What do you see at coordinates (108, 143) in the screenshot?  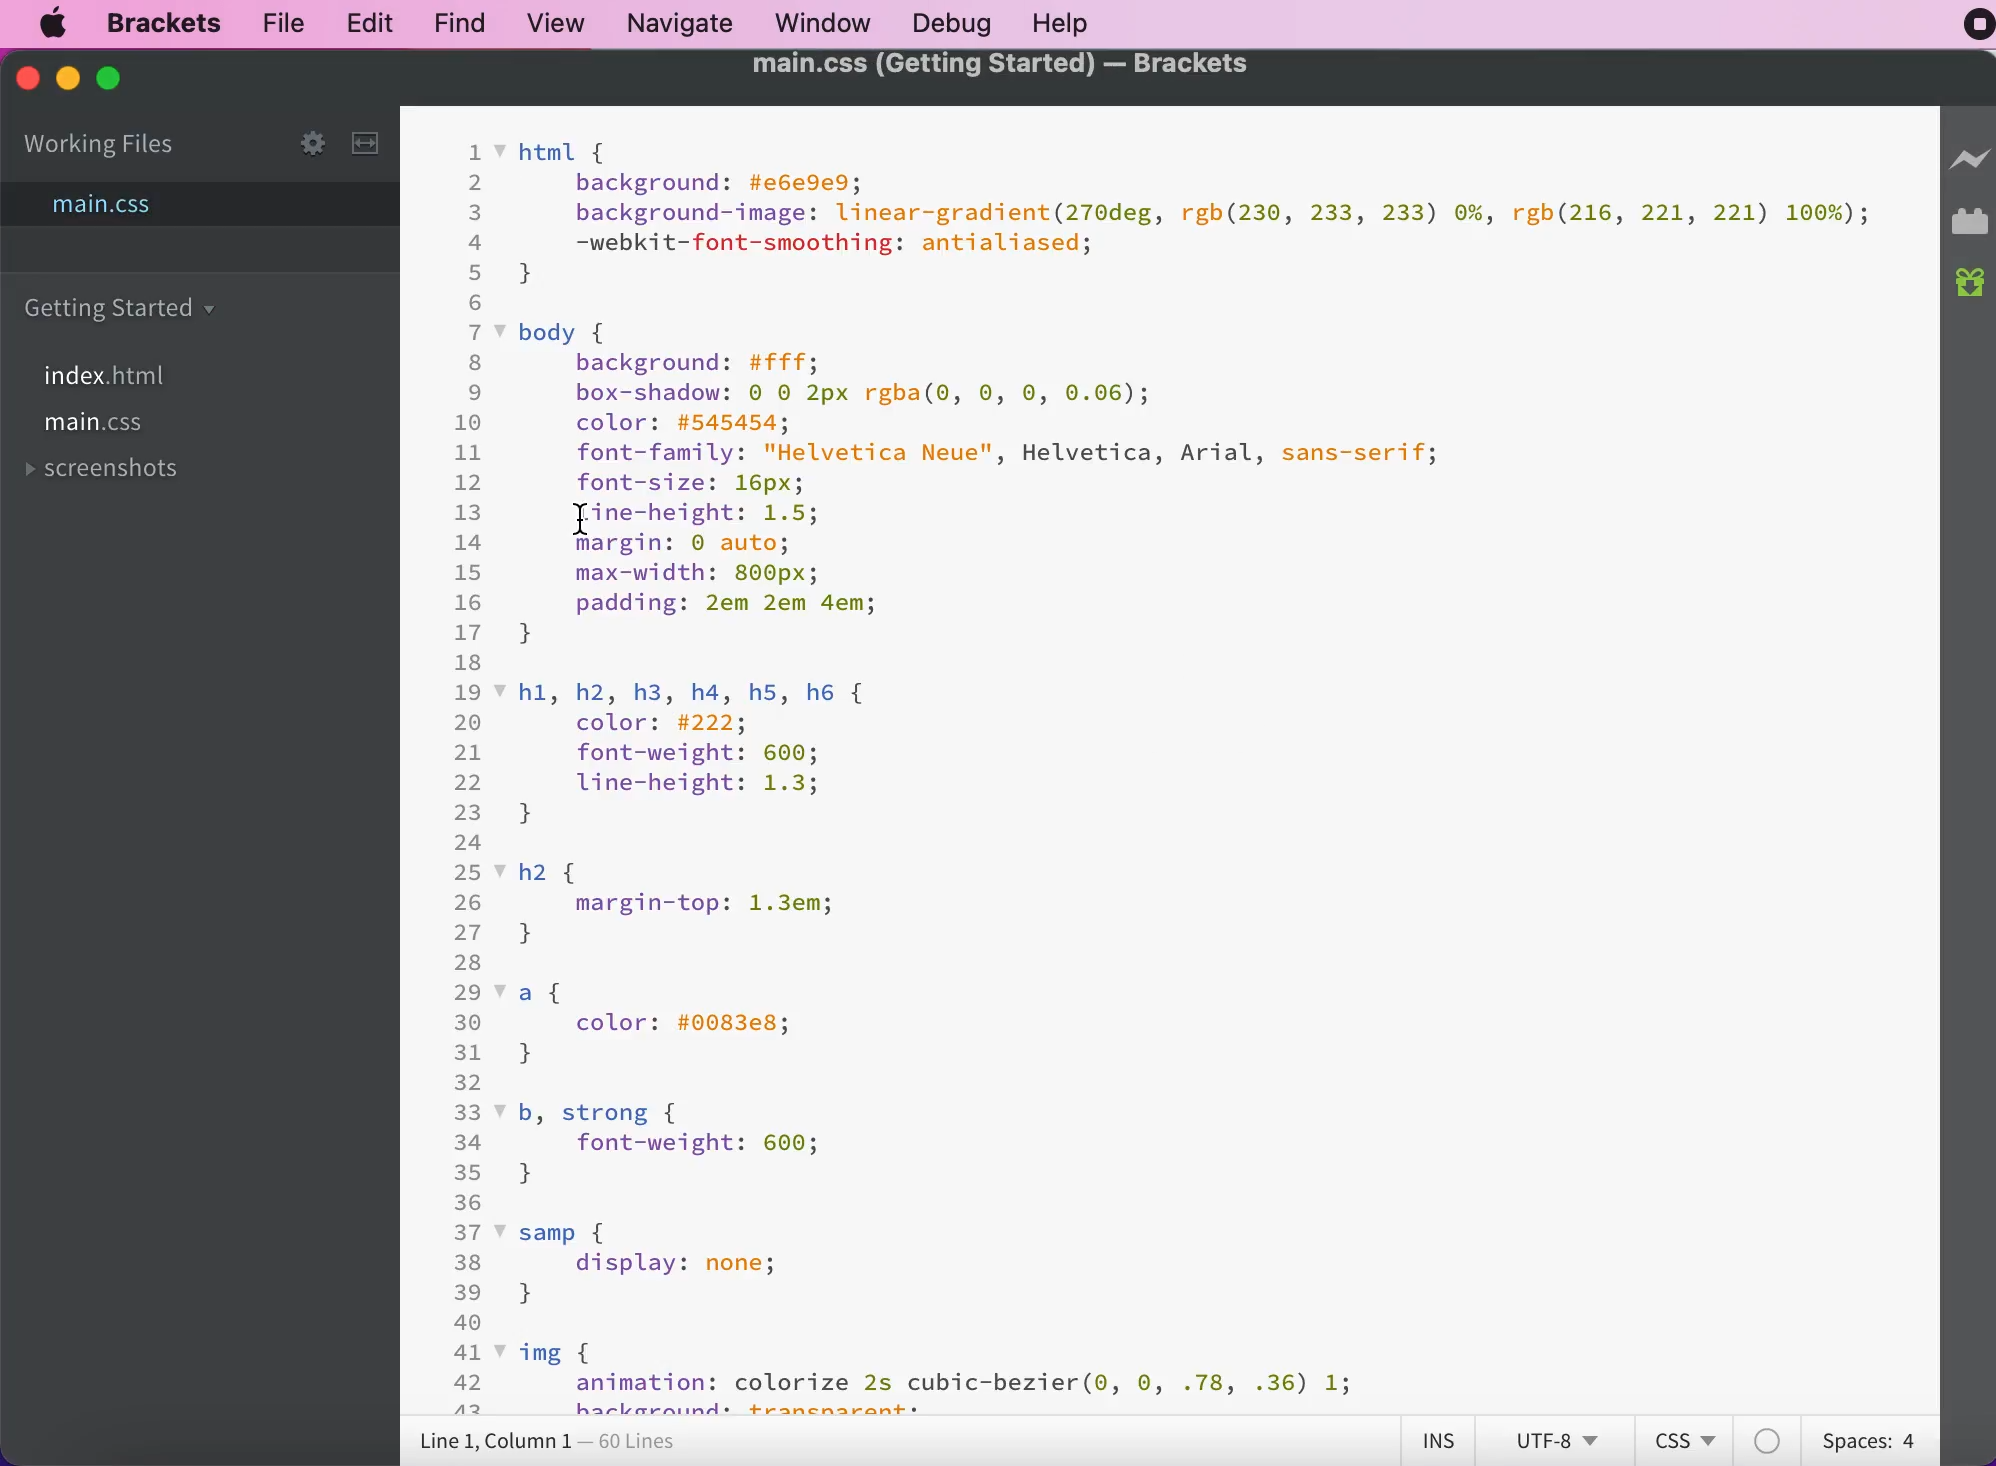 I see `working files` at bounding box center [108, 143].